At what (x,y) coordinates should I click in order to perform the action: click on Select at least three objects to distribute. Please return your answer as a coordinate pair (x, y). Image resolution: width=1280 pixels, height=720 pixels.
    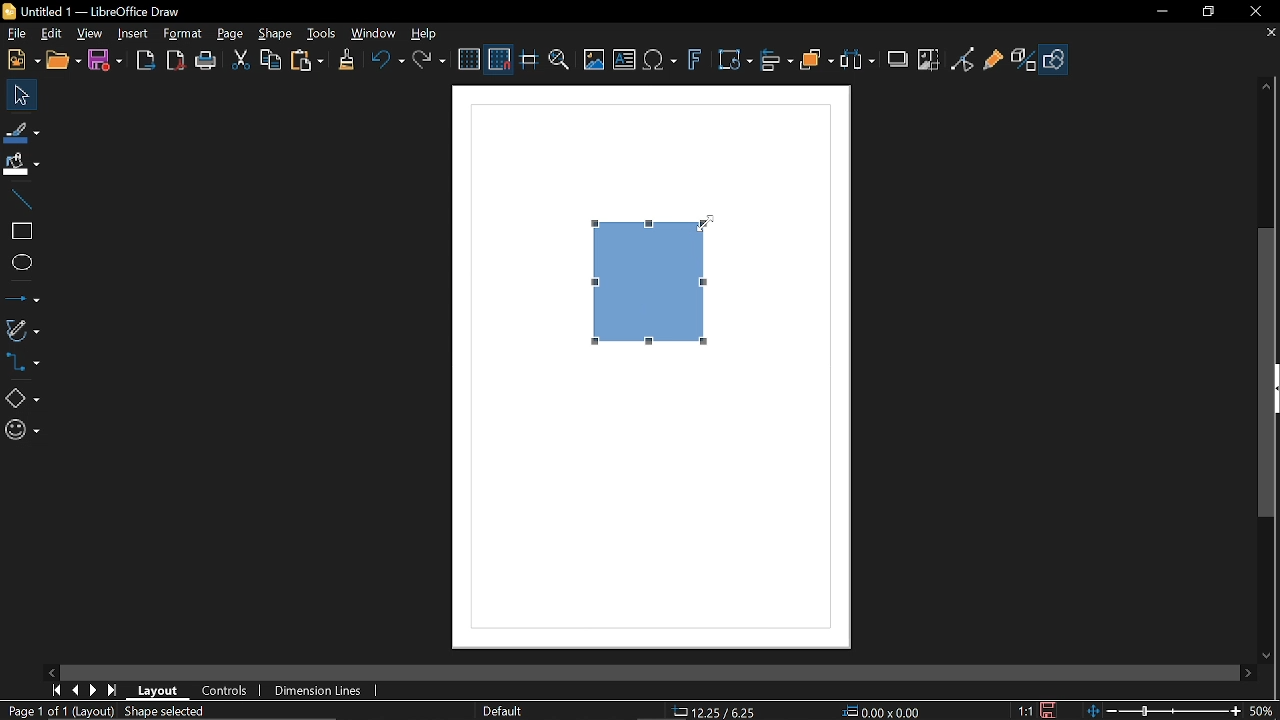
    Looking at the image, I should click on (861, 61).